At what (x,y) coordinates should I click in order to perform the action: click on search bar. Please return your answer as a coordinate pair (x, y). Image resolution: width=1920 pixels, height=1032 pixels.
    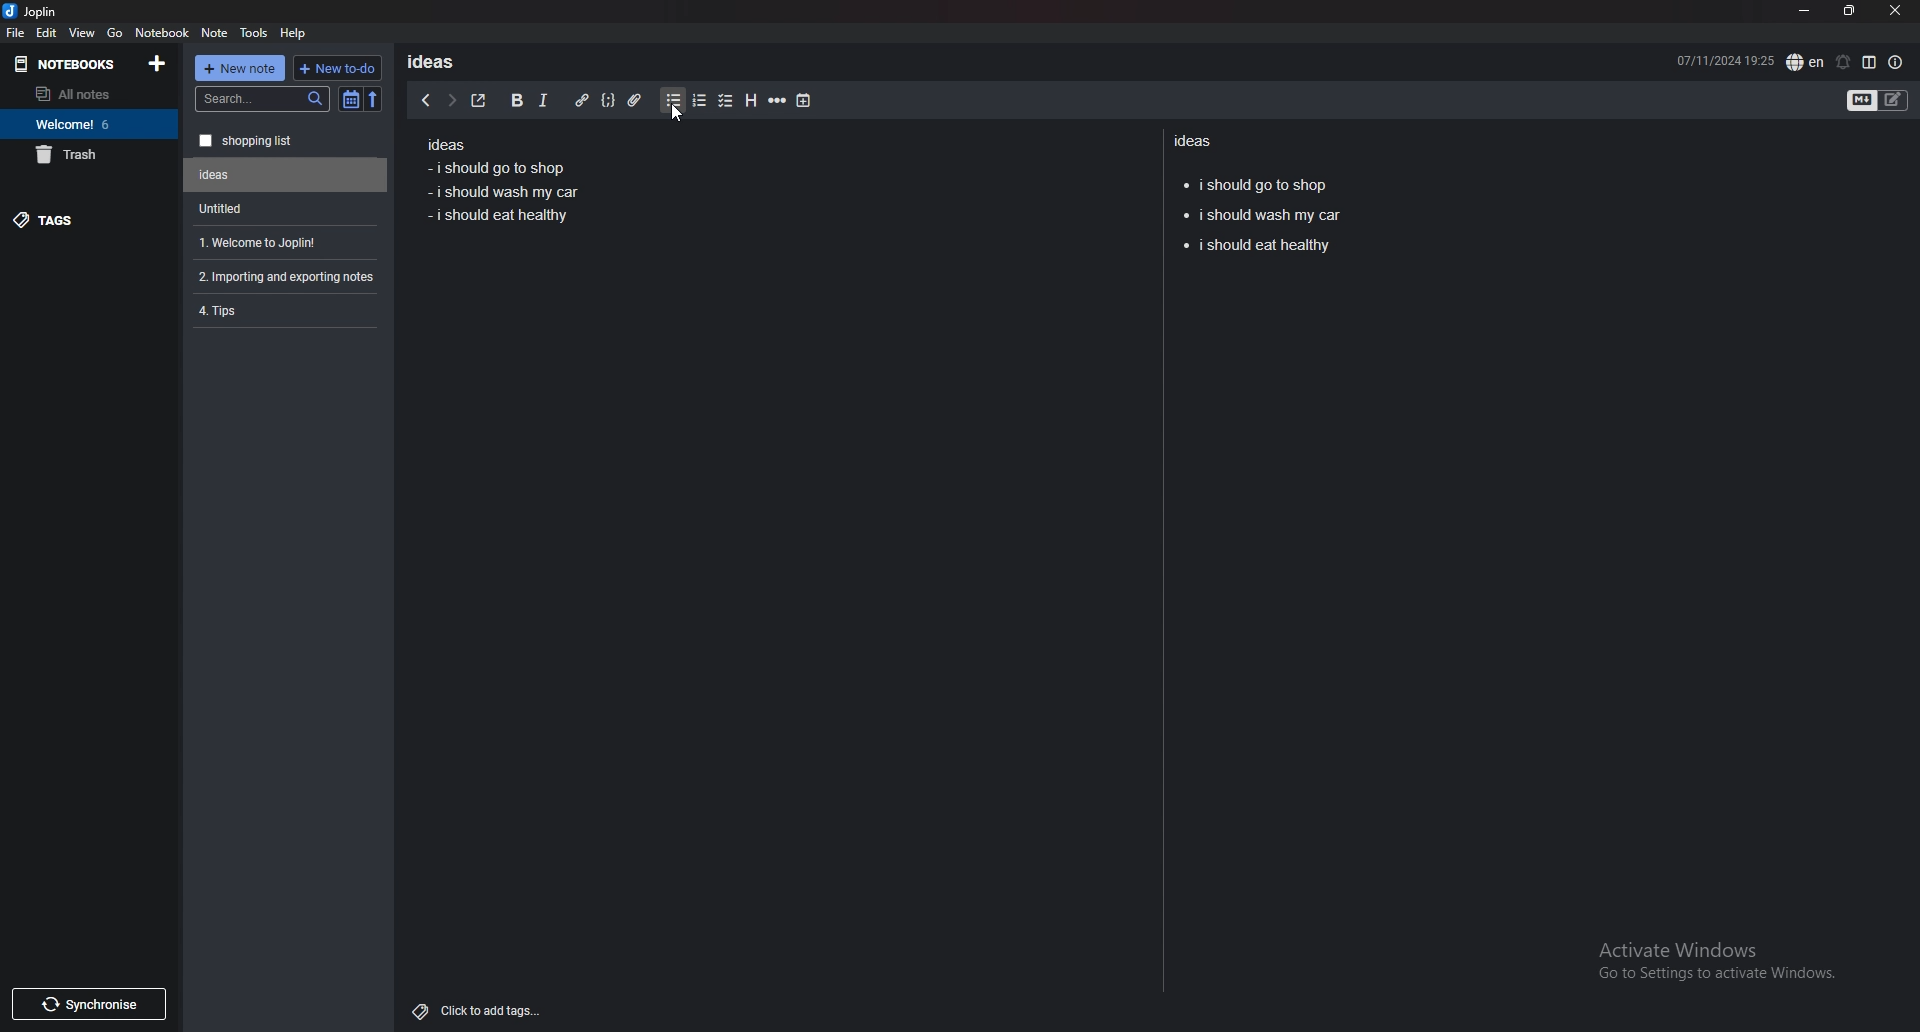
    Looking at the image, I should click on (263, 99).